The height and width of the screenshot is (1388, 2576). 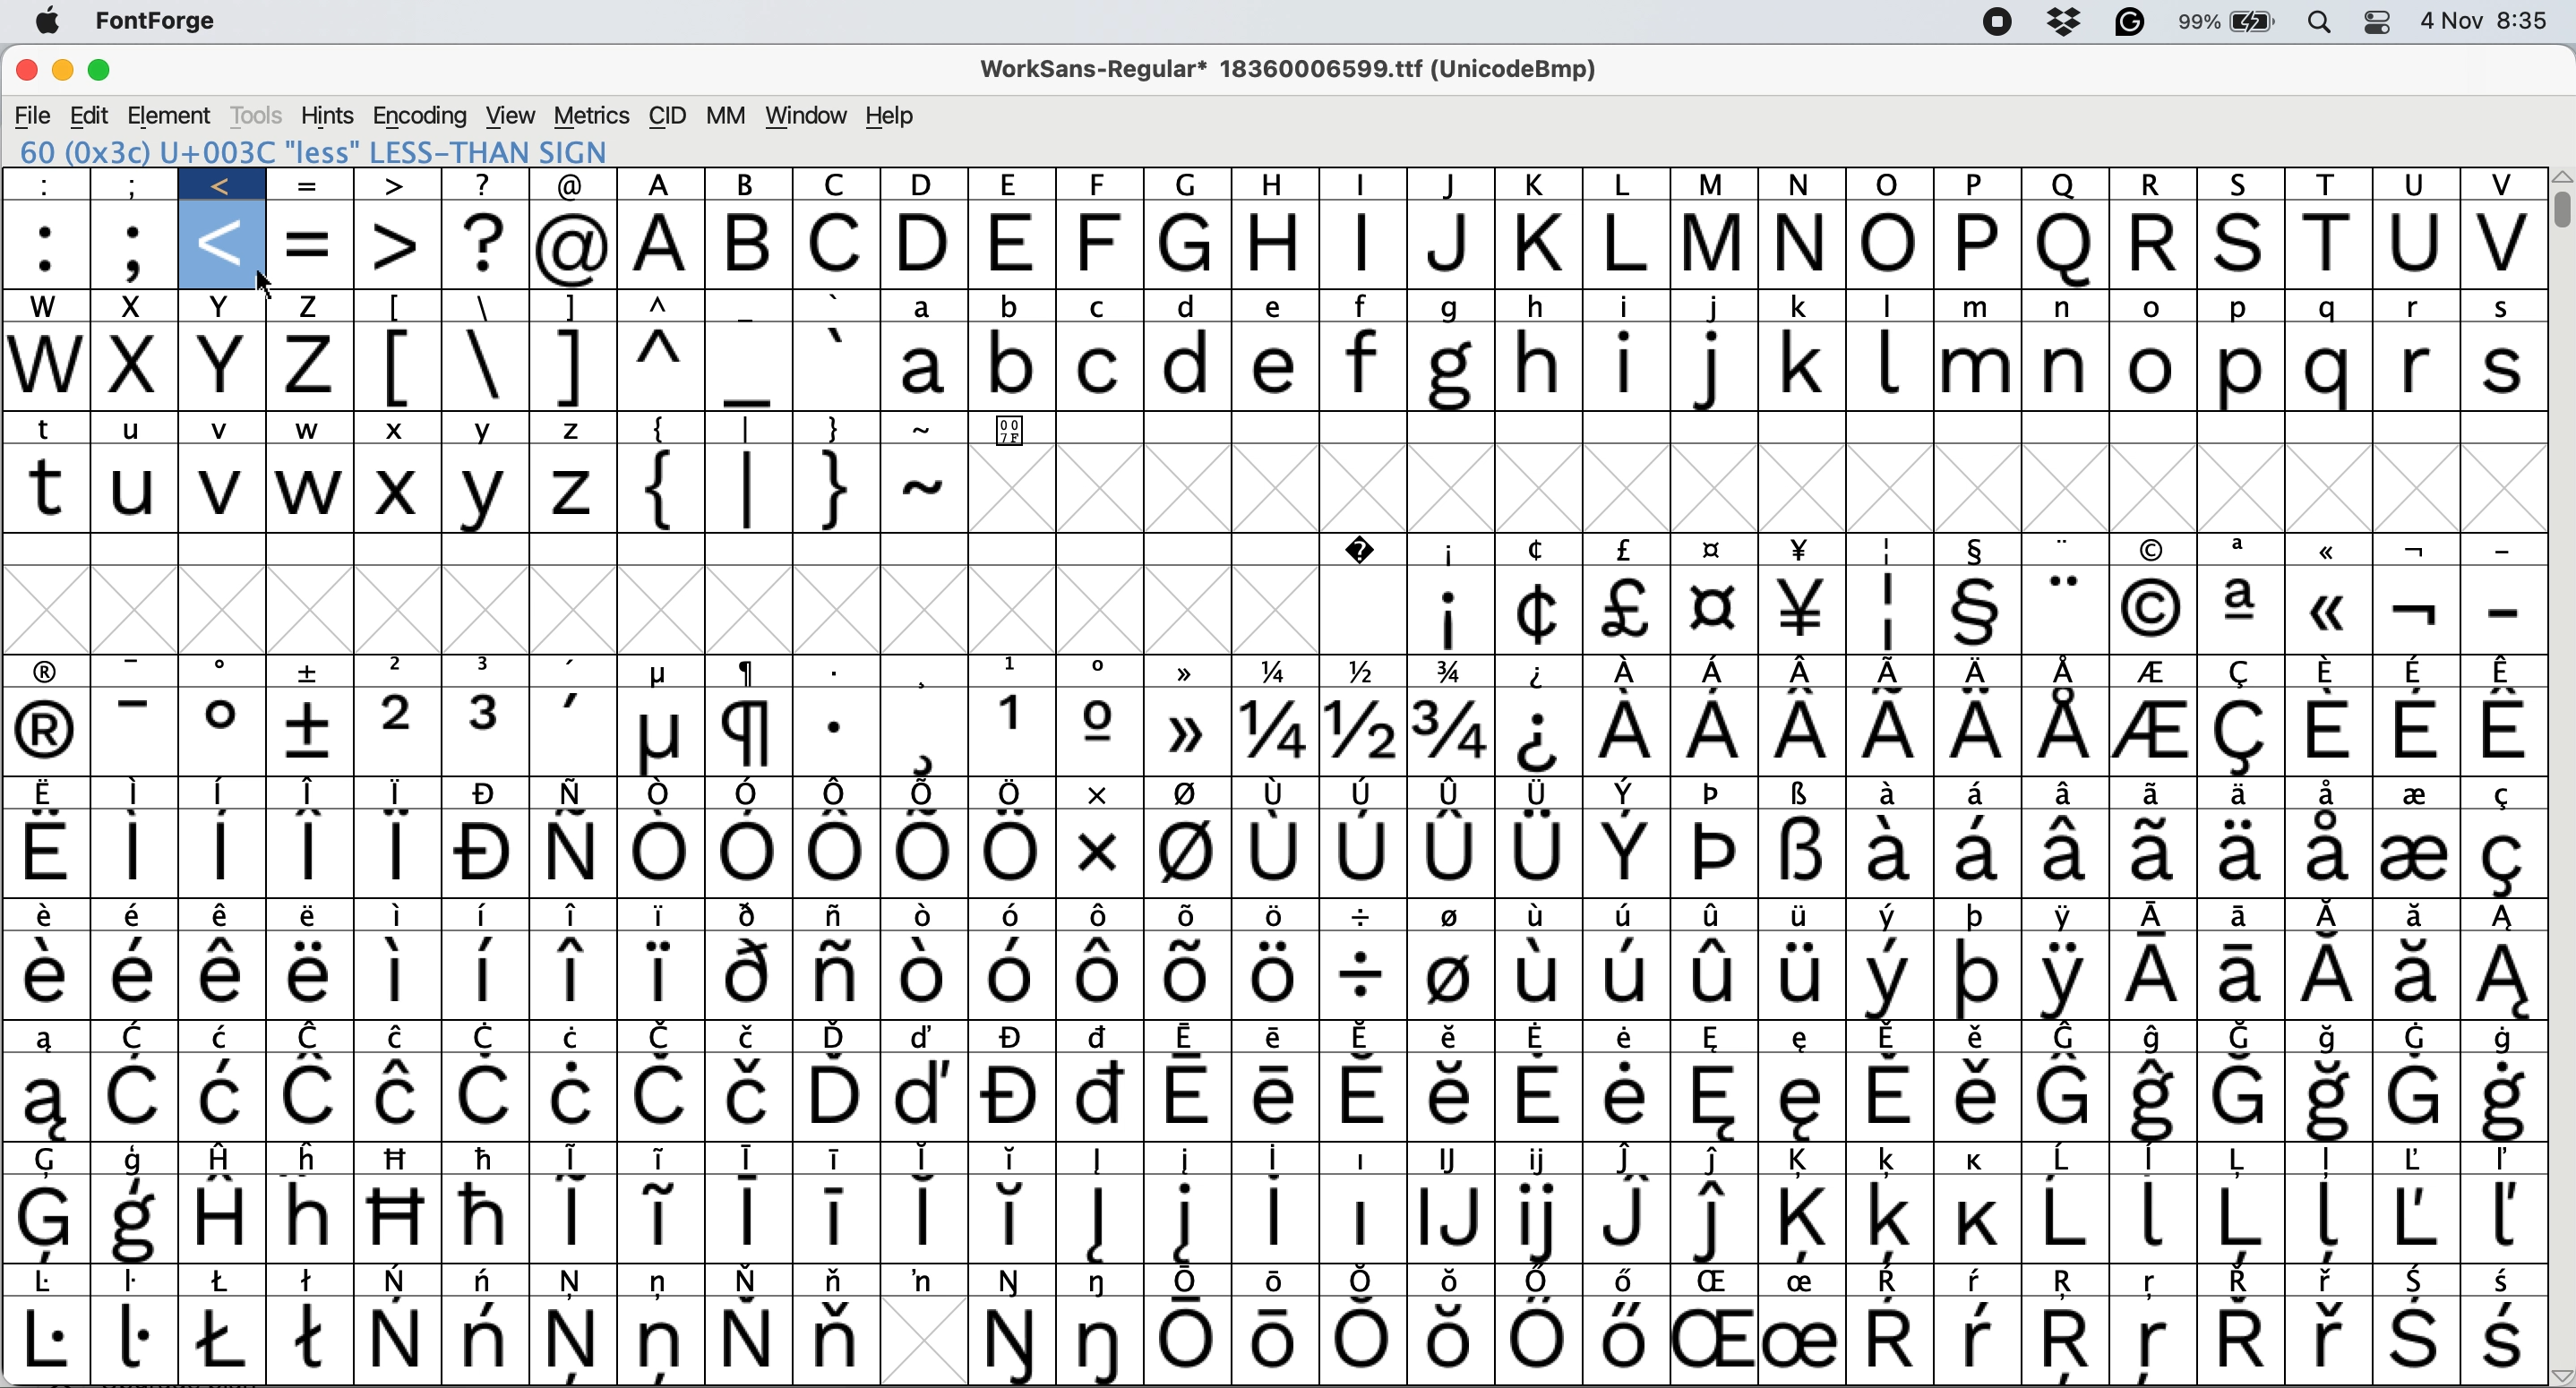 What do you see at coordinates (228, 367) in the screenshot?
I see `x` at bounding box center [228, 367].